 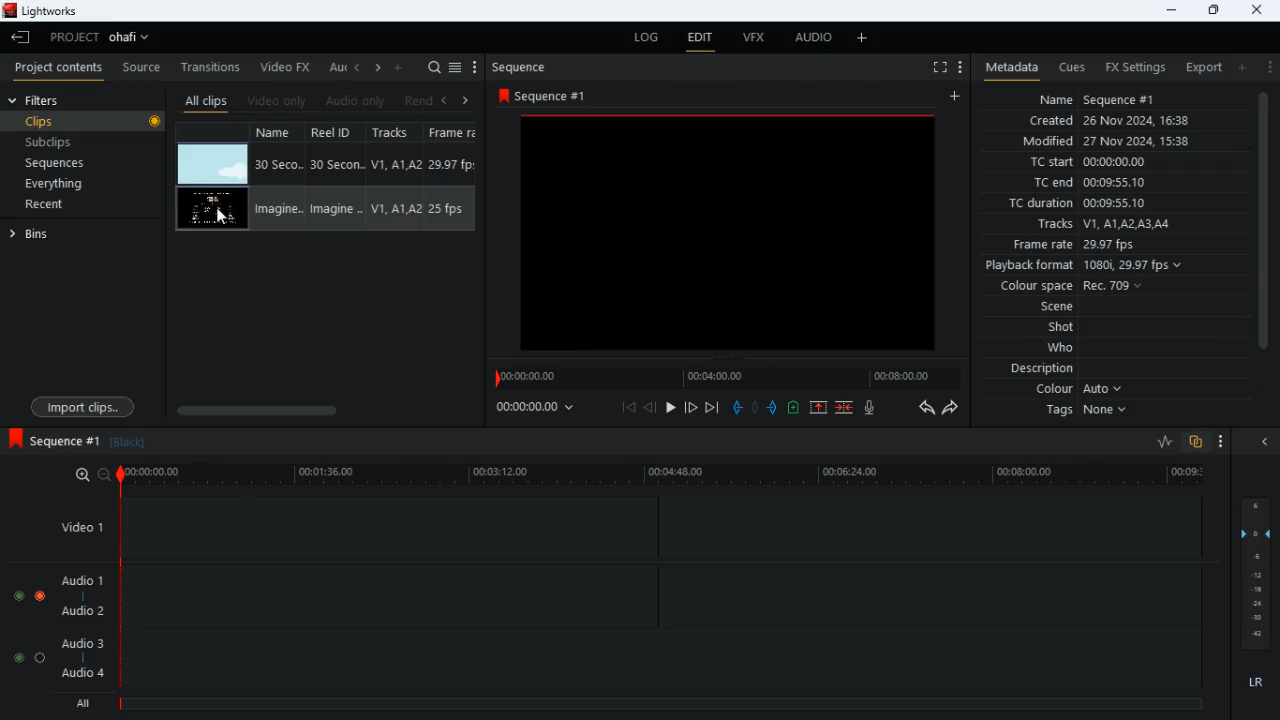 What do you see at coordinates (1007, 68) in the screenshot?
I see `metadata` at bounding box center [1007, 68].